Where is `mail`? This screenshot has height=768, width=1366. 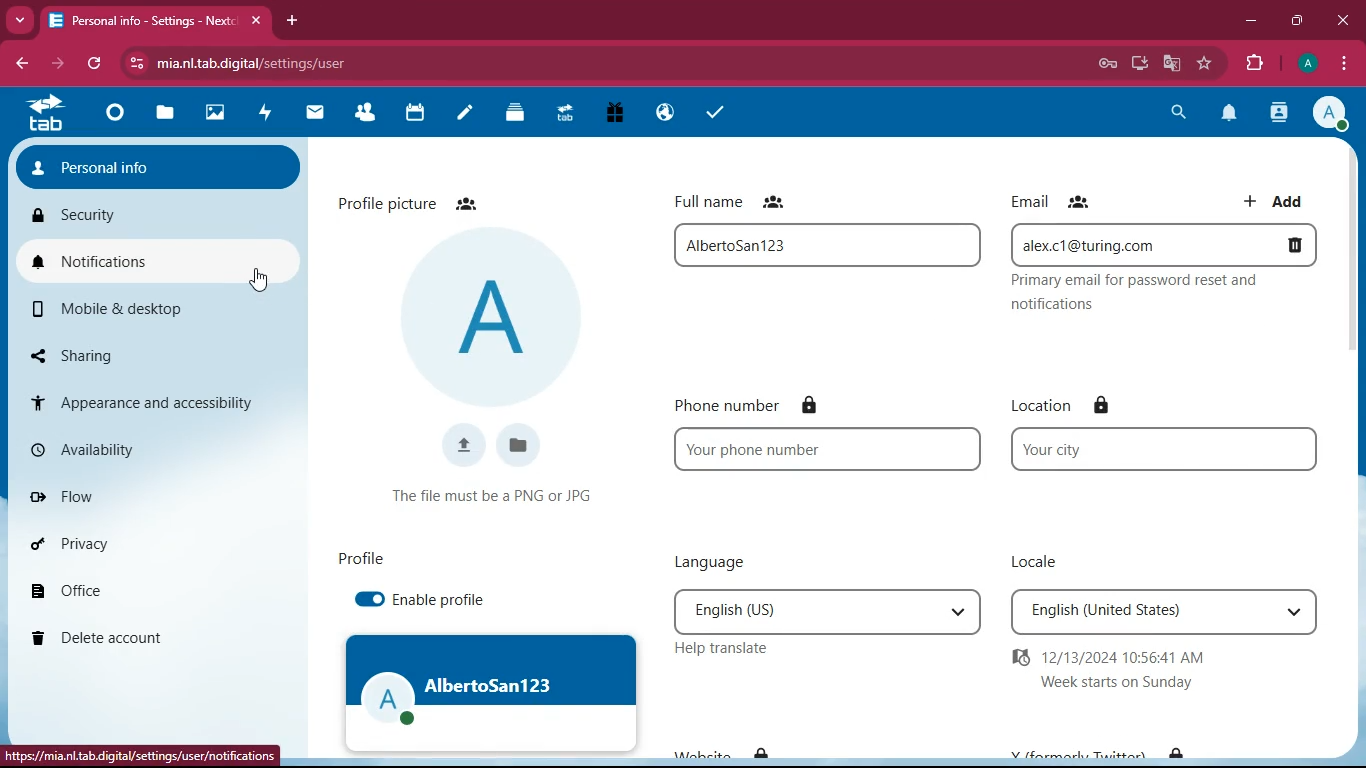
mail is located at coordinates (316, 114).